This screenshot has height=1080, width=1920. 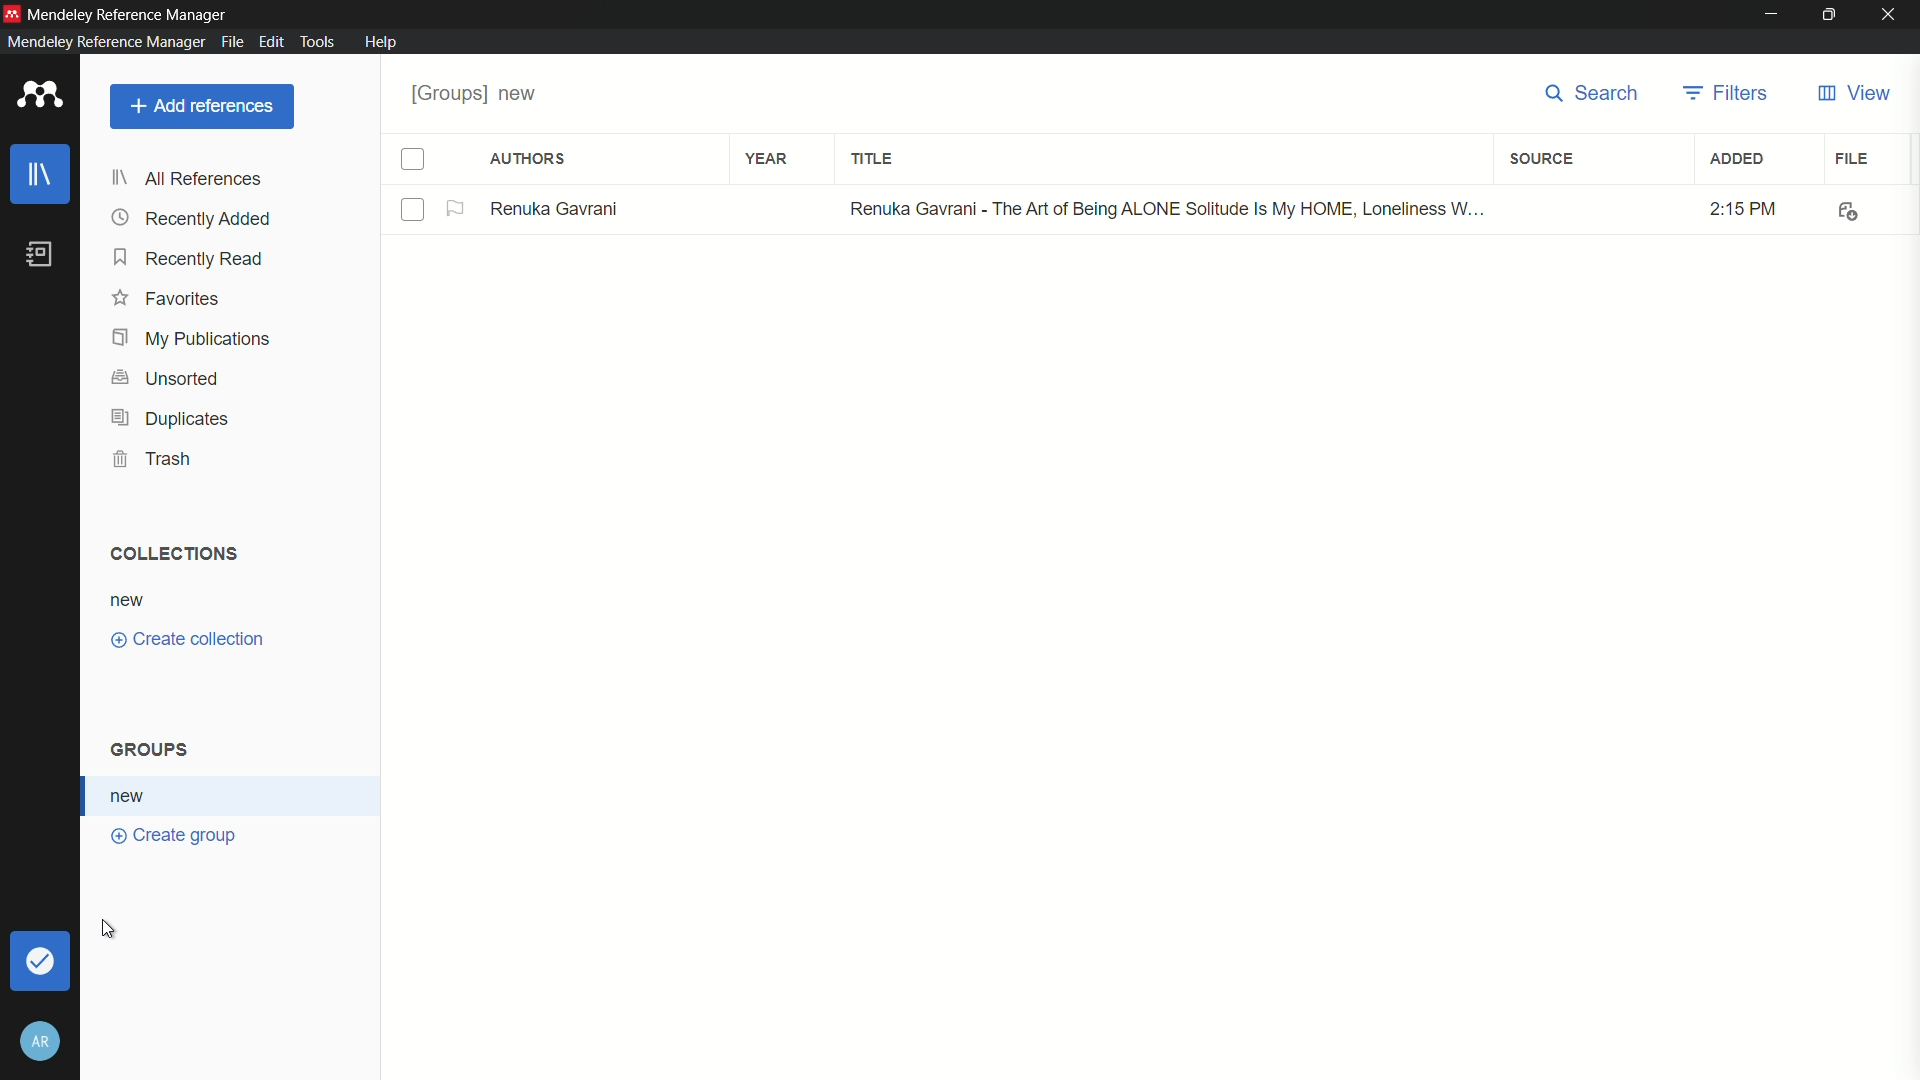 I want to click on Flag, so click(x=457, y=209).